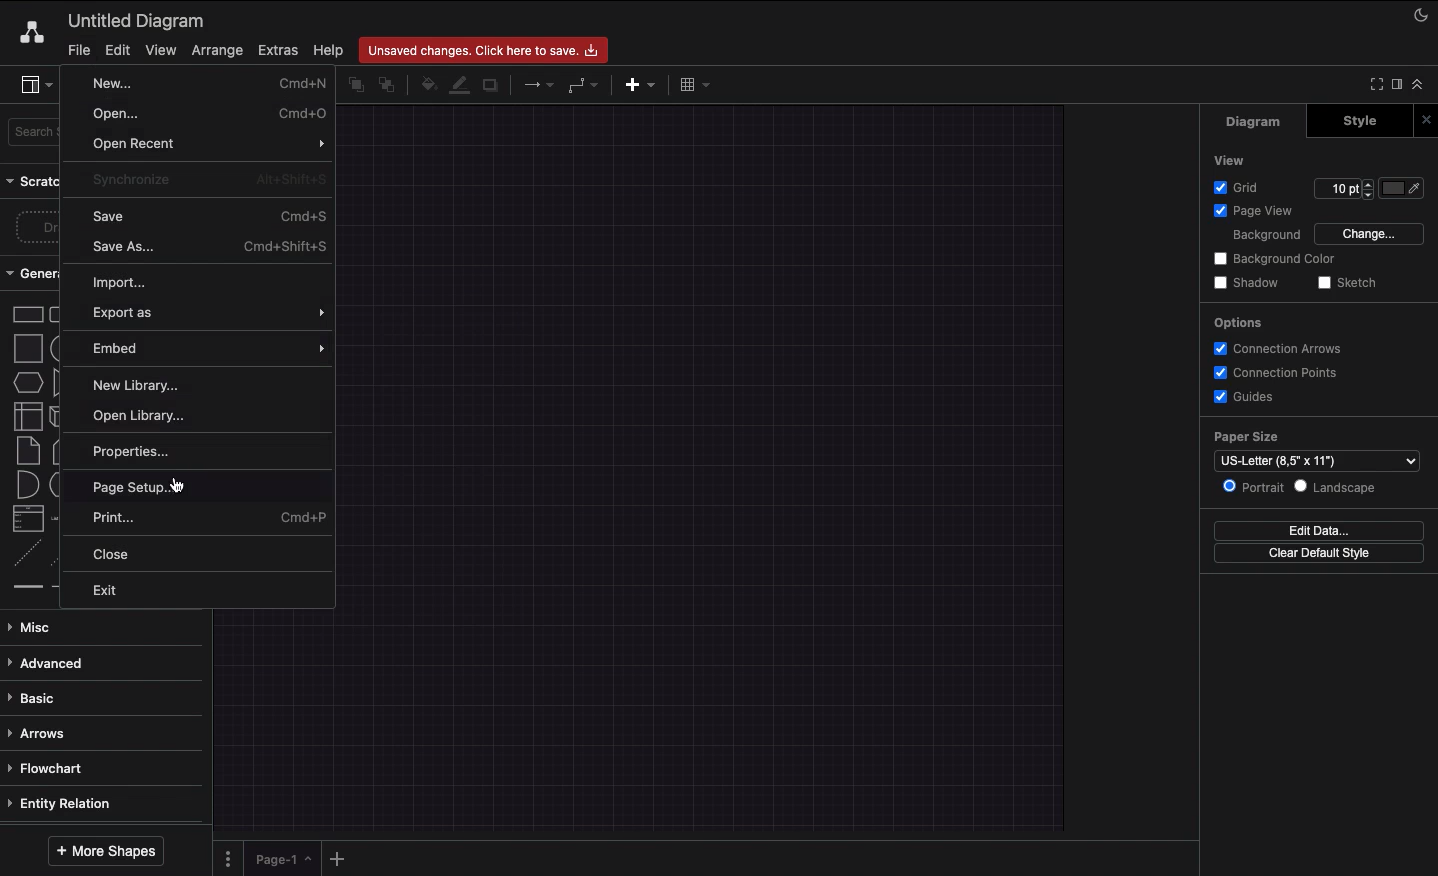 The width and height of the screenshot is (1438, 876). I want to click on Style, so click(1362, 120).